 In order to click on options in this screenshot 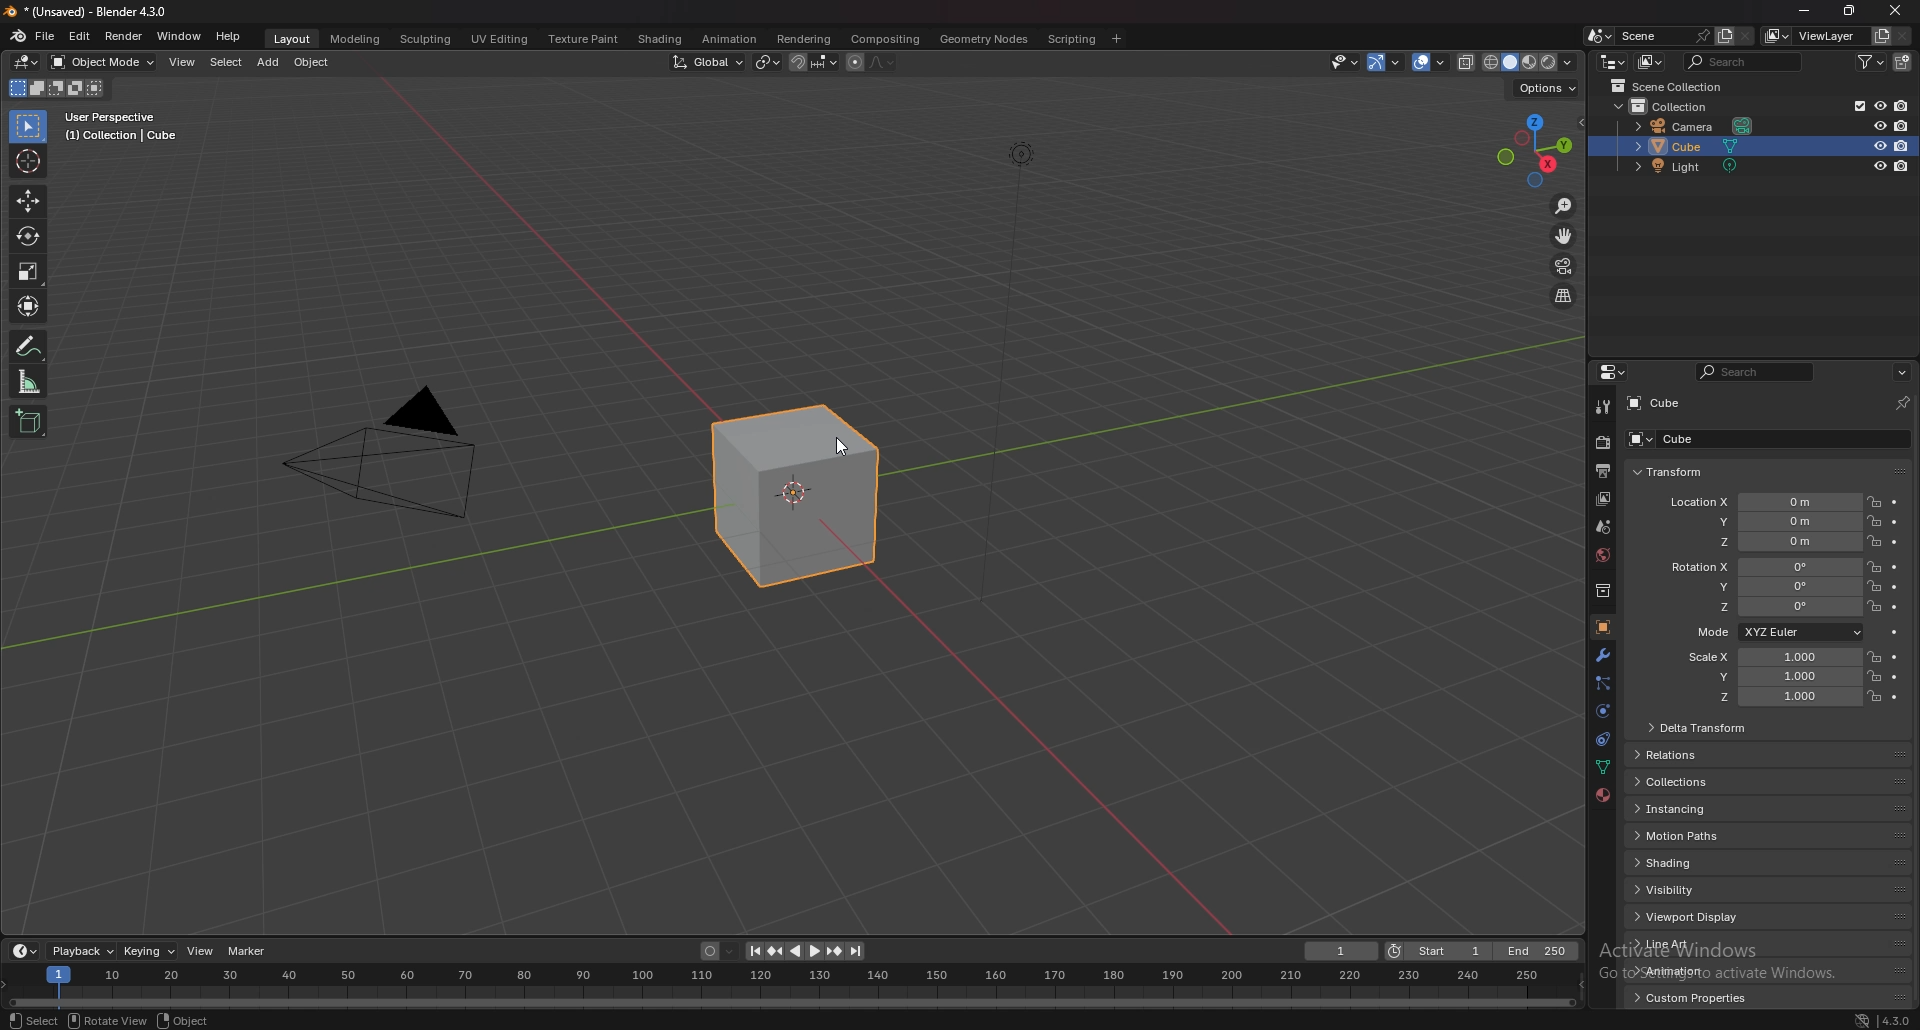, I will do `click(1545, 88)`.